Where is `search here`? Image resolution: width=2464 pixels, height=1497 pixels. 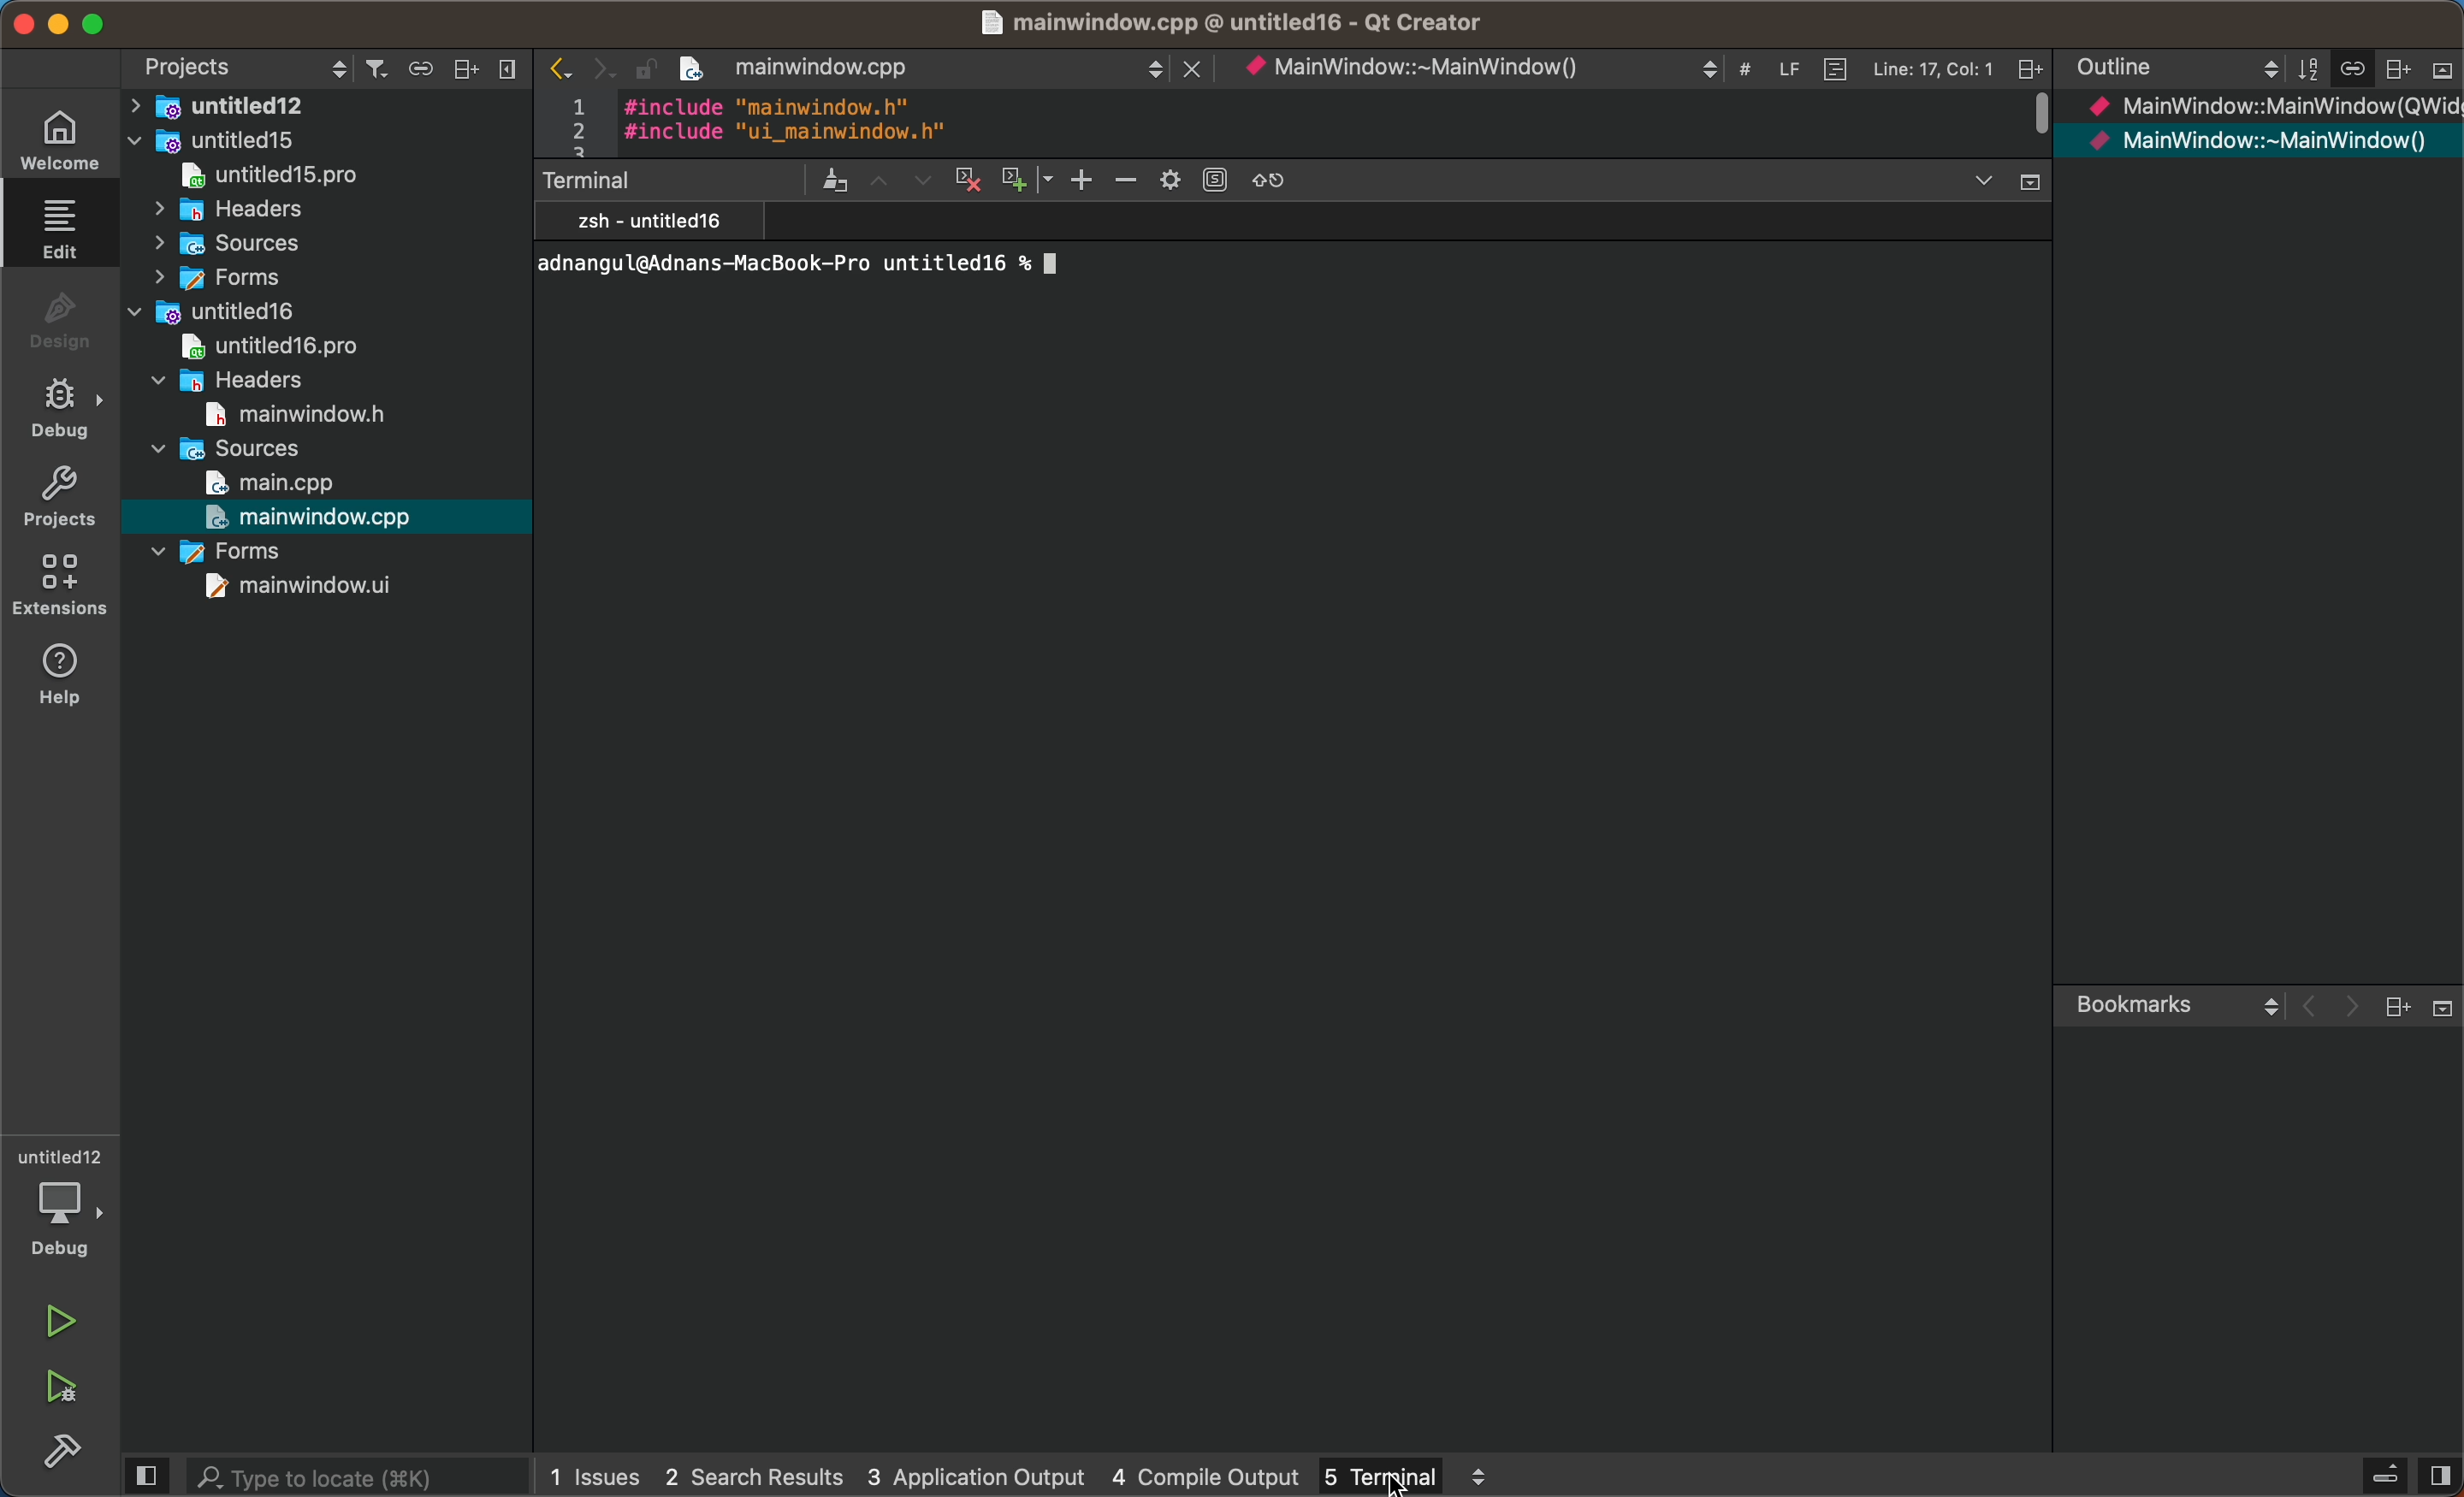
search here is located at coordinates (359, 1475).